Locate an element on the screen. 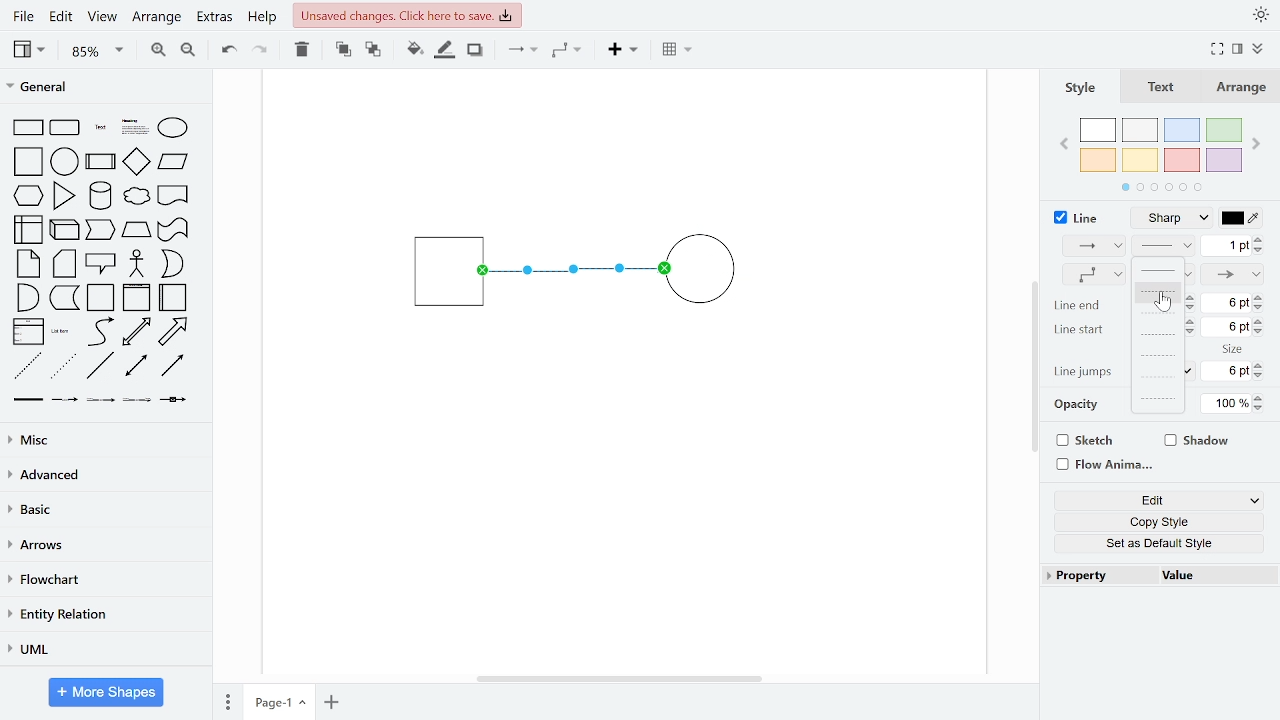  current diagram is located at coordinates (573, 293).